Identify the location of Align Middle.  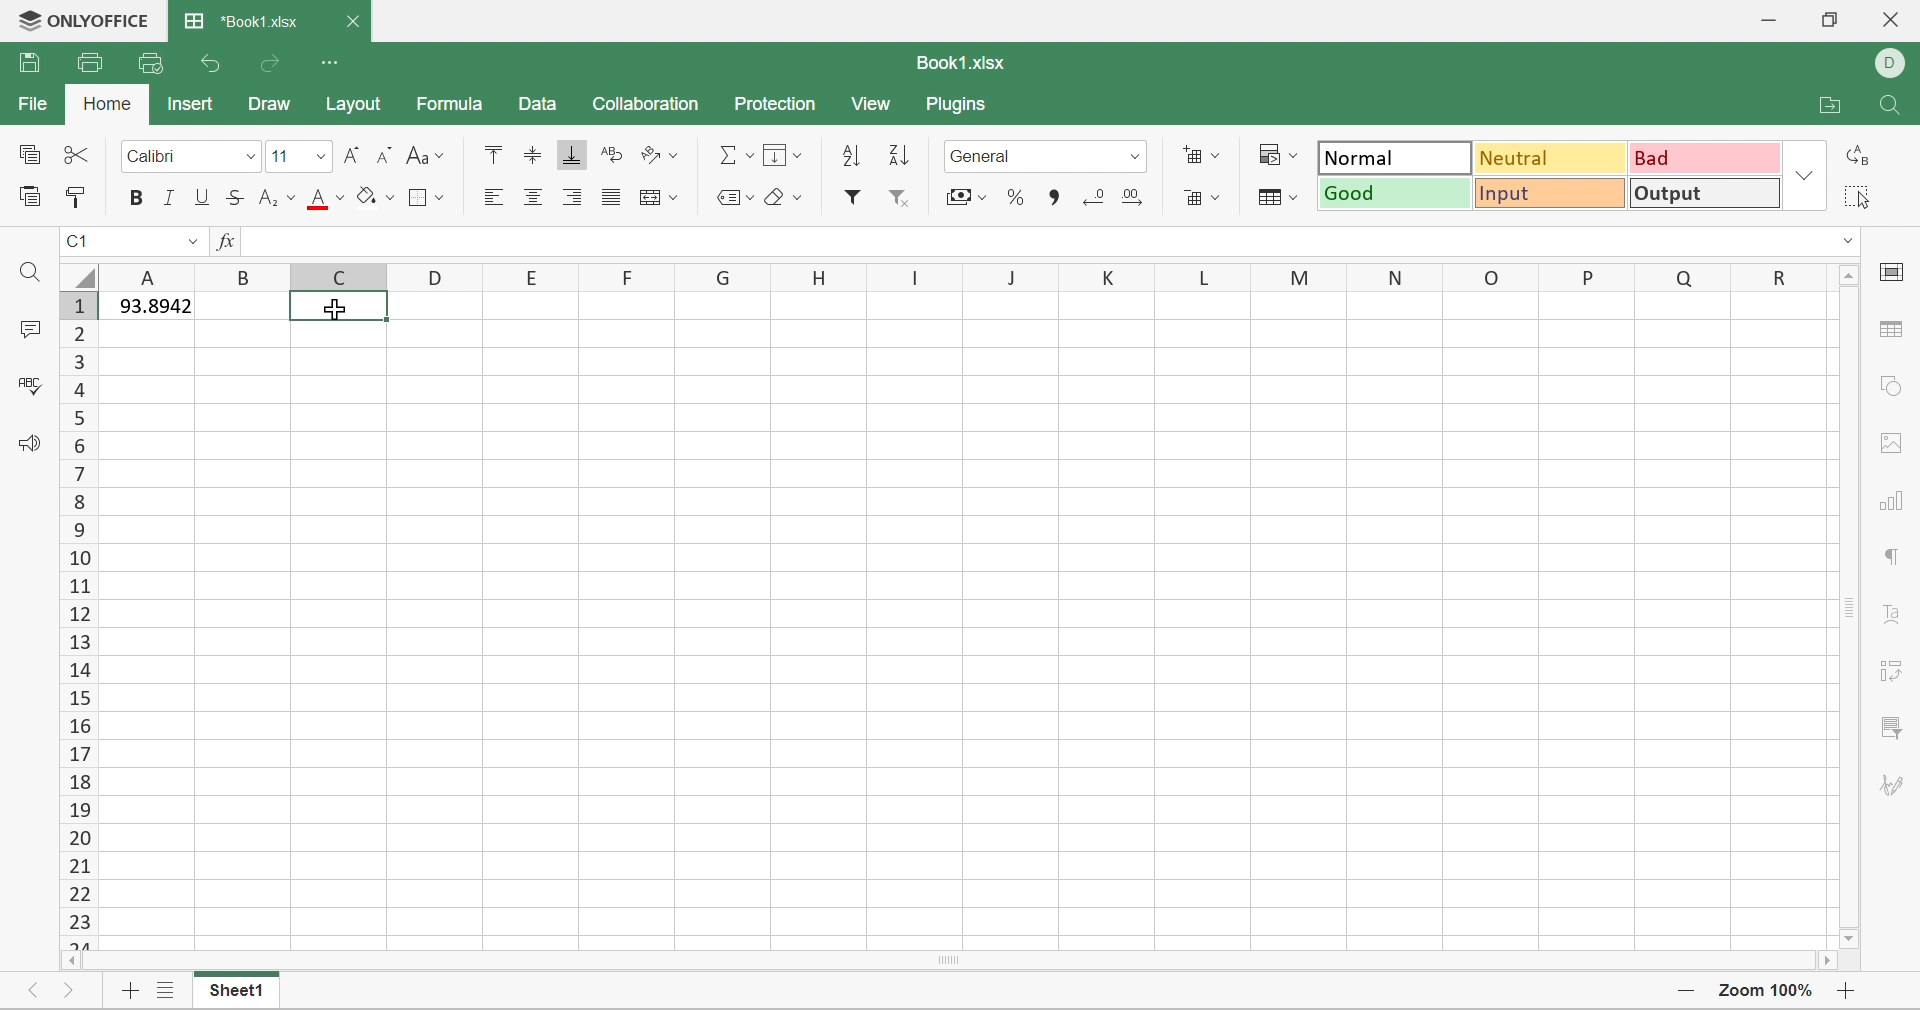
(533, 154).